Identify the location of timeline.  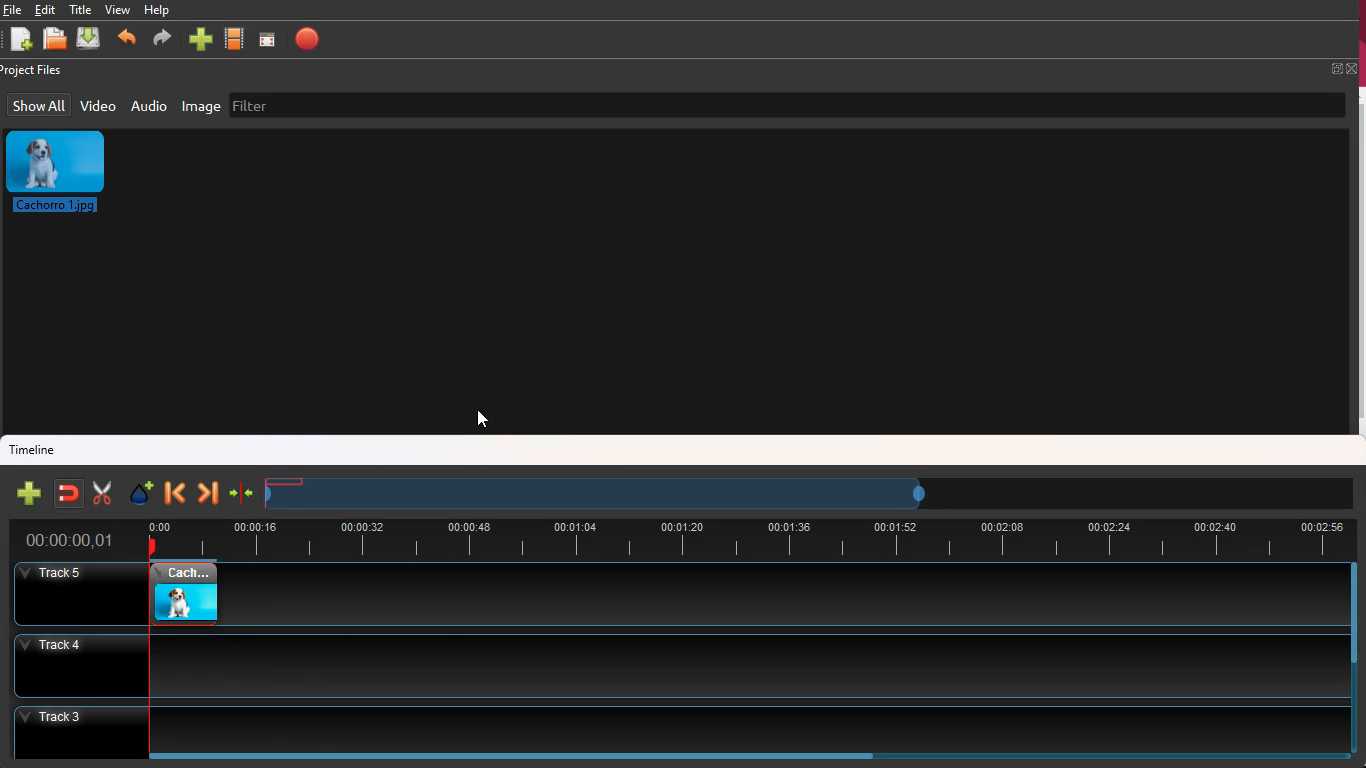
(38, 451).